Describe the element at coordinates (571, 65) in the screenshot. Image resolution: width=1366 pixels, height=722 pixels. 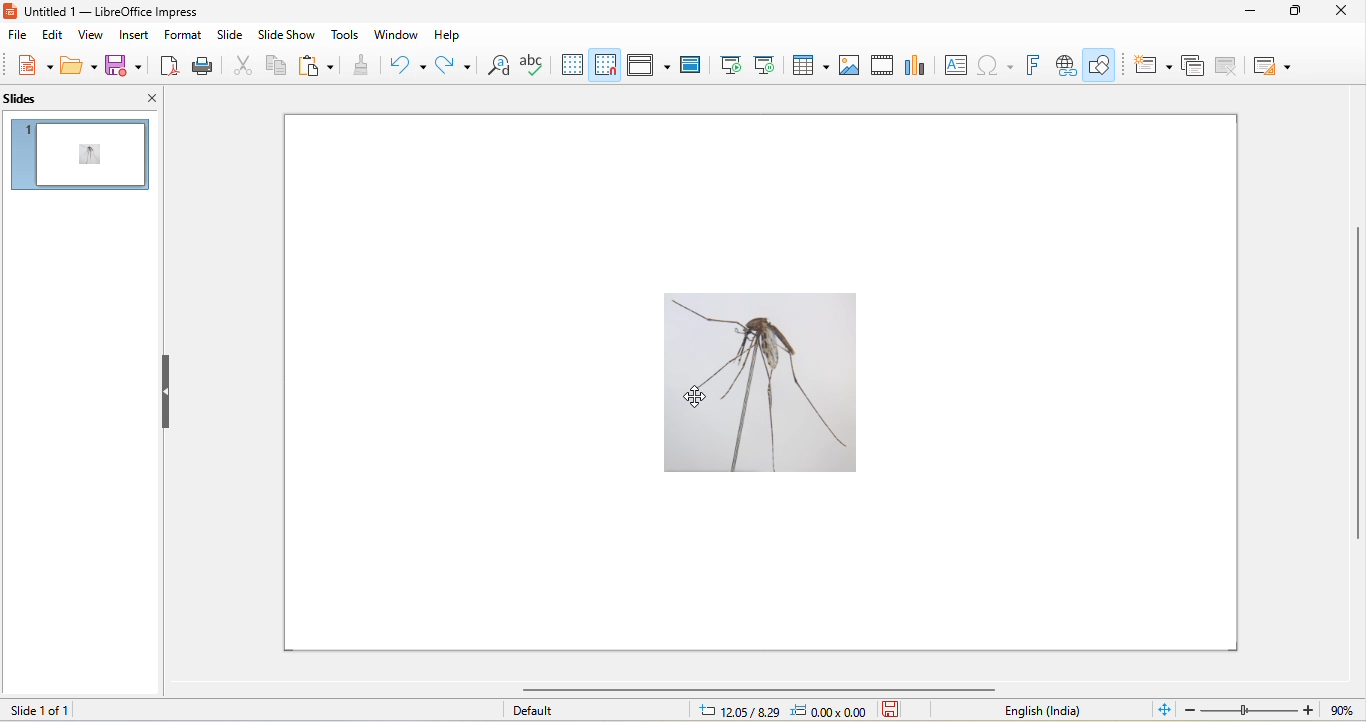
I see `display grid` at that location.